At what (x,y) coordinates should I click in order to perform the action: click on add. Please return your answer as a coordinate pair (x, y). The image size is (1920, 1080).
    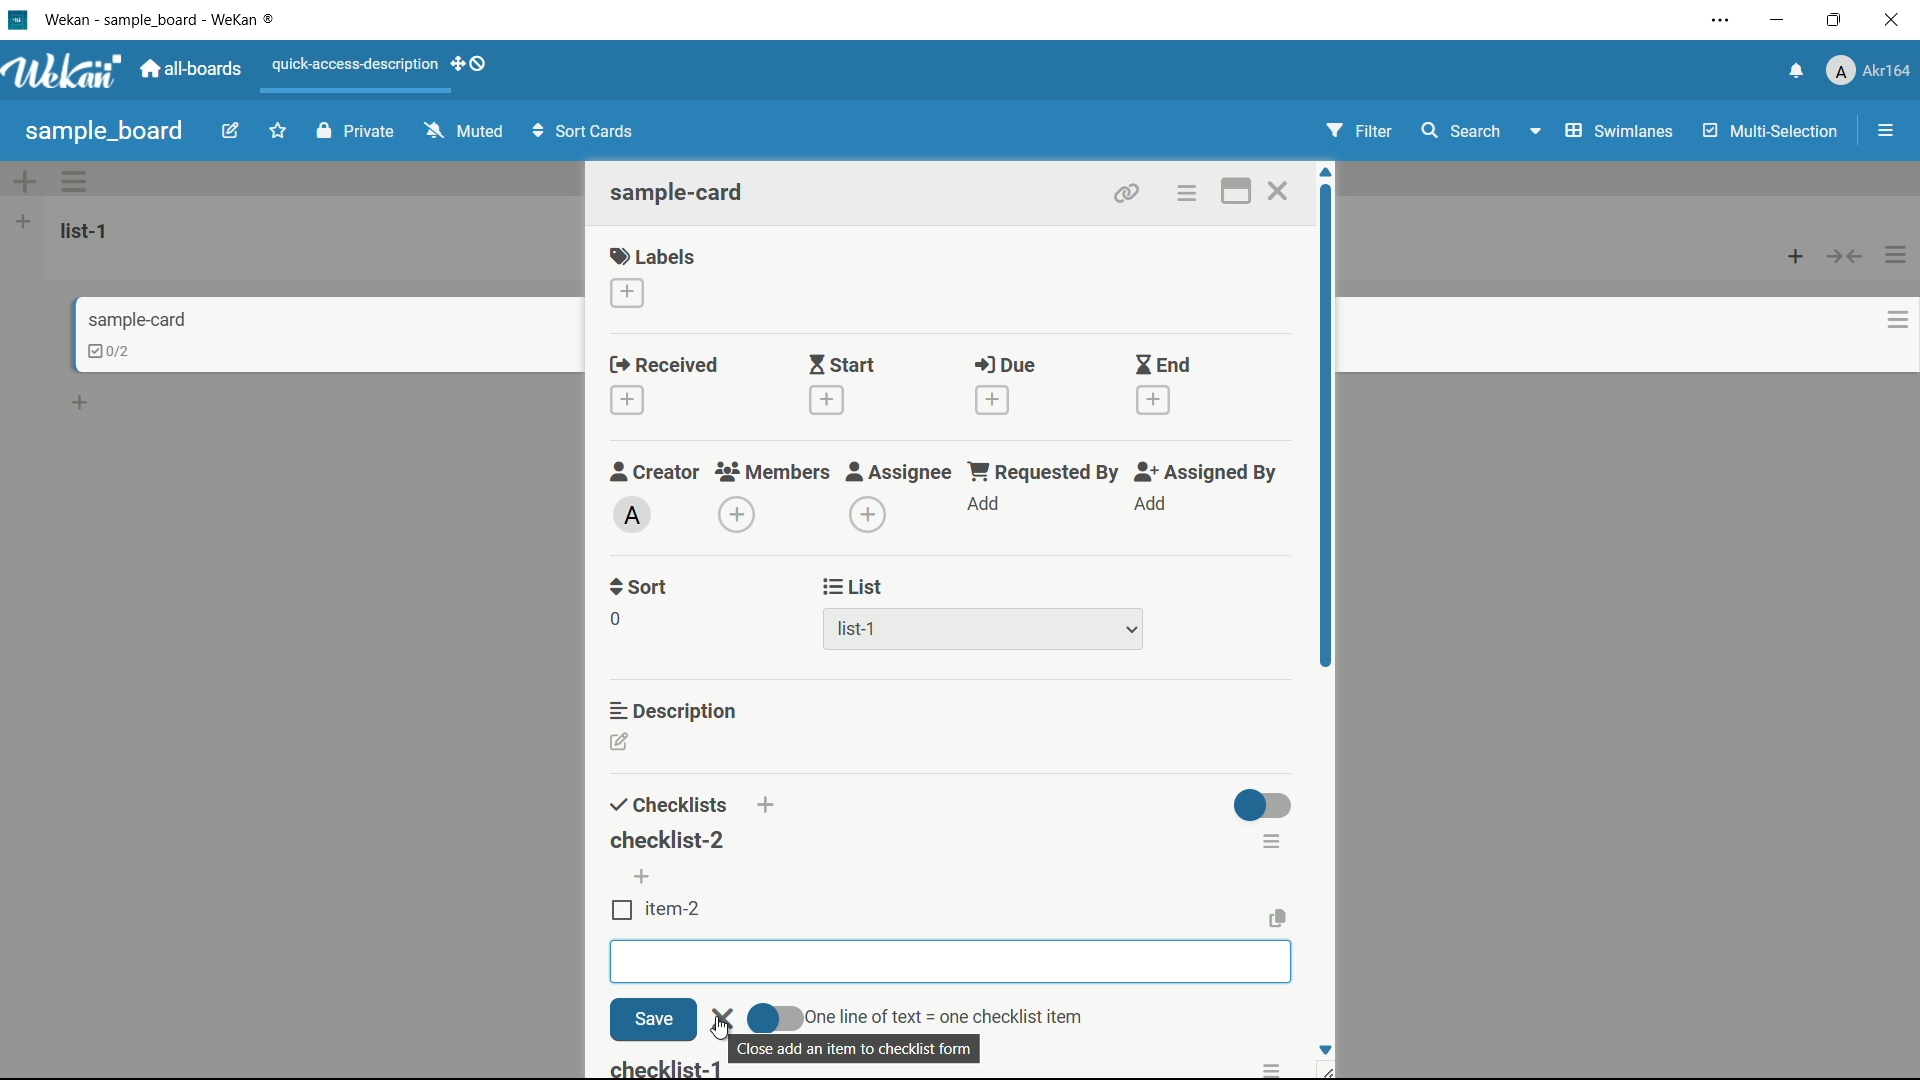
    Looking at the image, I should click on (985, 505).